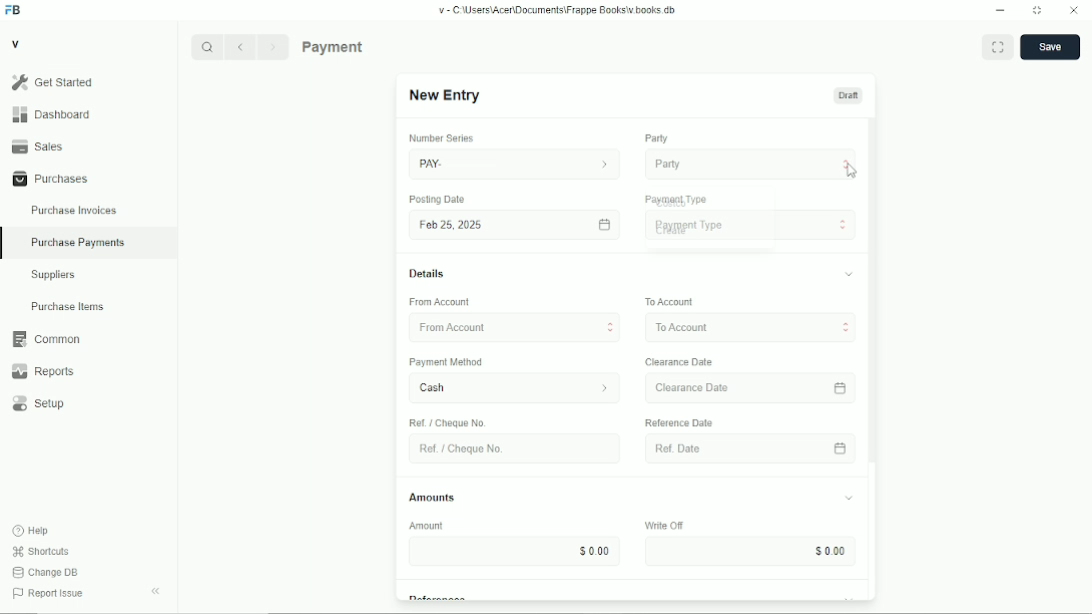 The width and height of the screenshot is (1092, 614). What do you see at coordinates (997, 47) in the screenshot?
I see `Toggle between form and full width` at bounding box center [997, 47].